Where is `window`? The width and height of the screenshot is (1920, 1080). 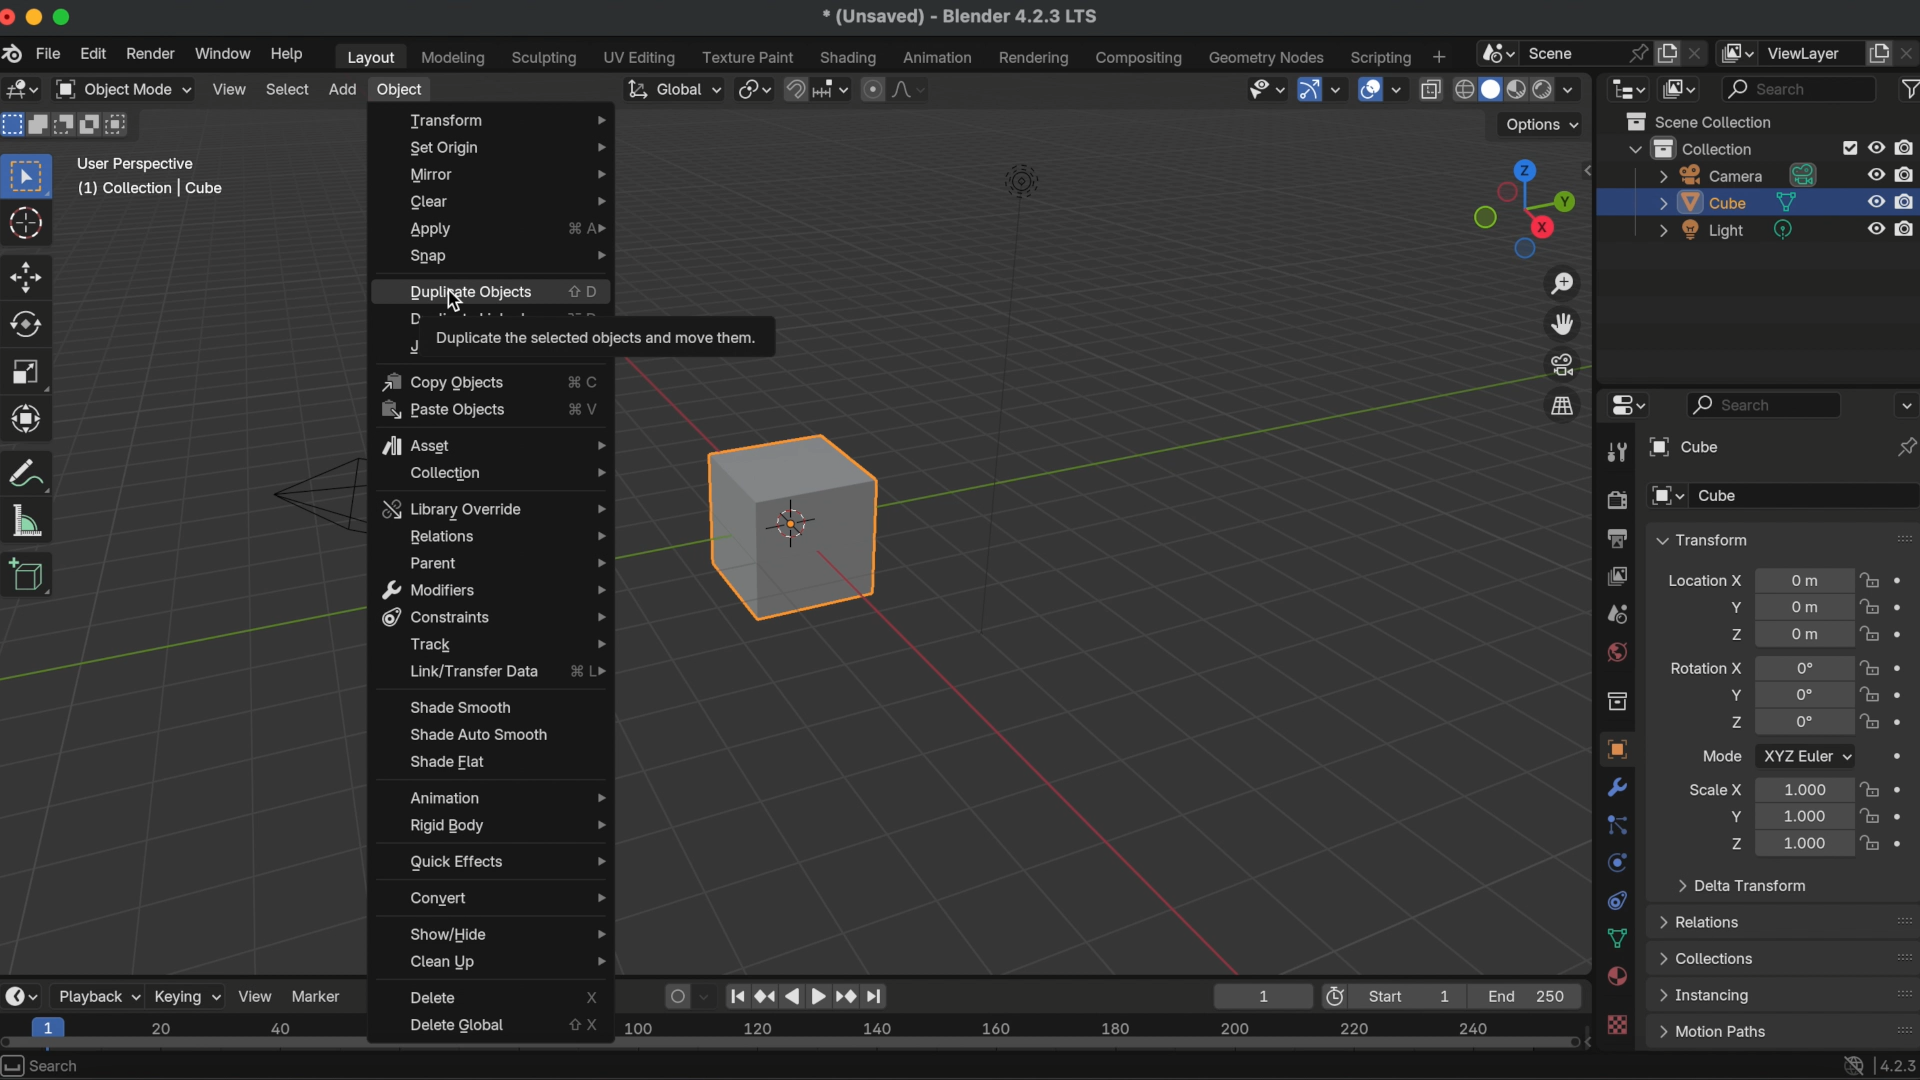
window is located at coordinates (221, 53).